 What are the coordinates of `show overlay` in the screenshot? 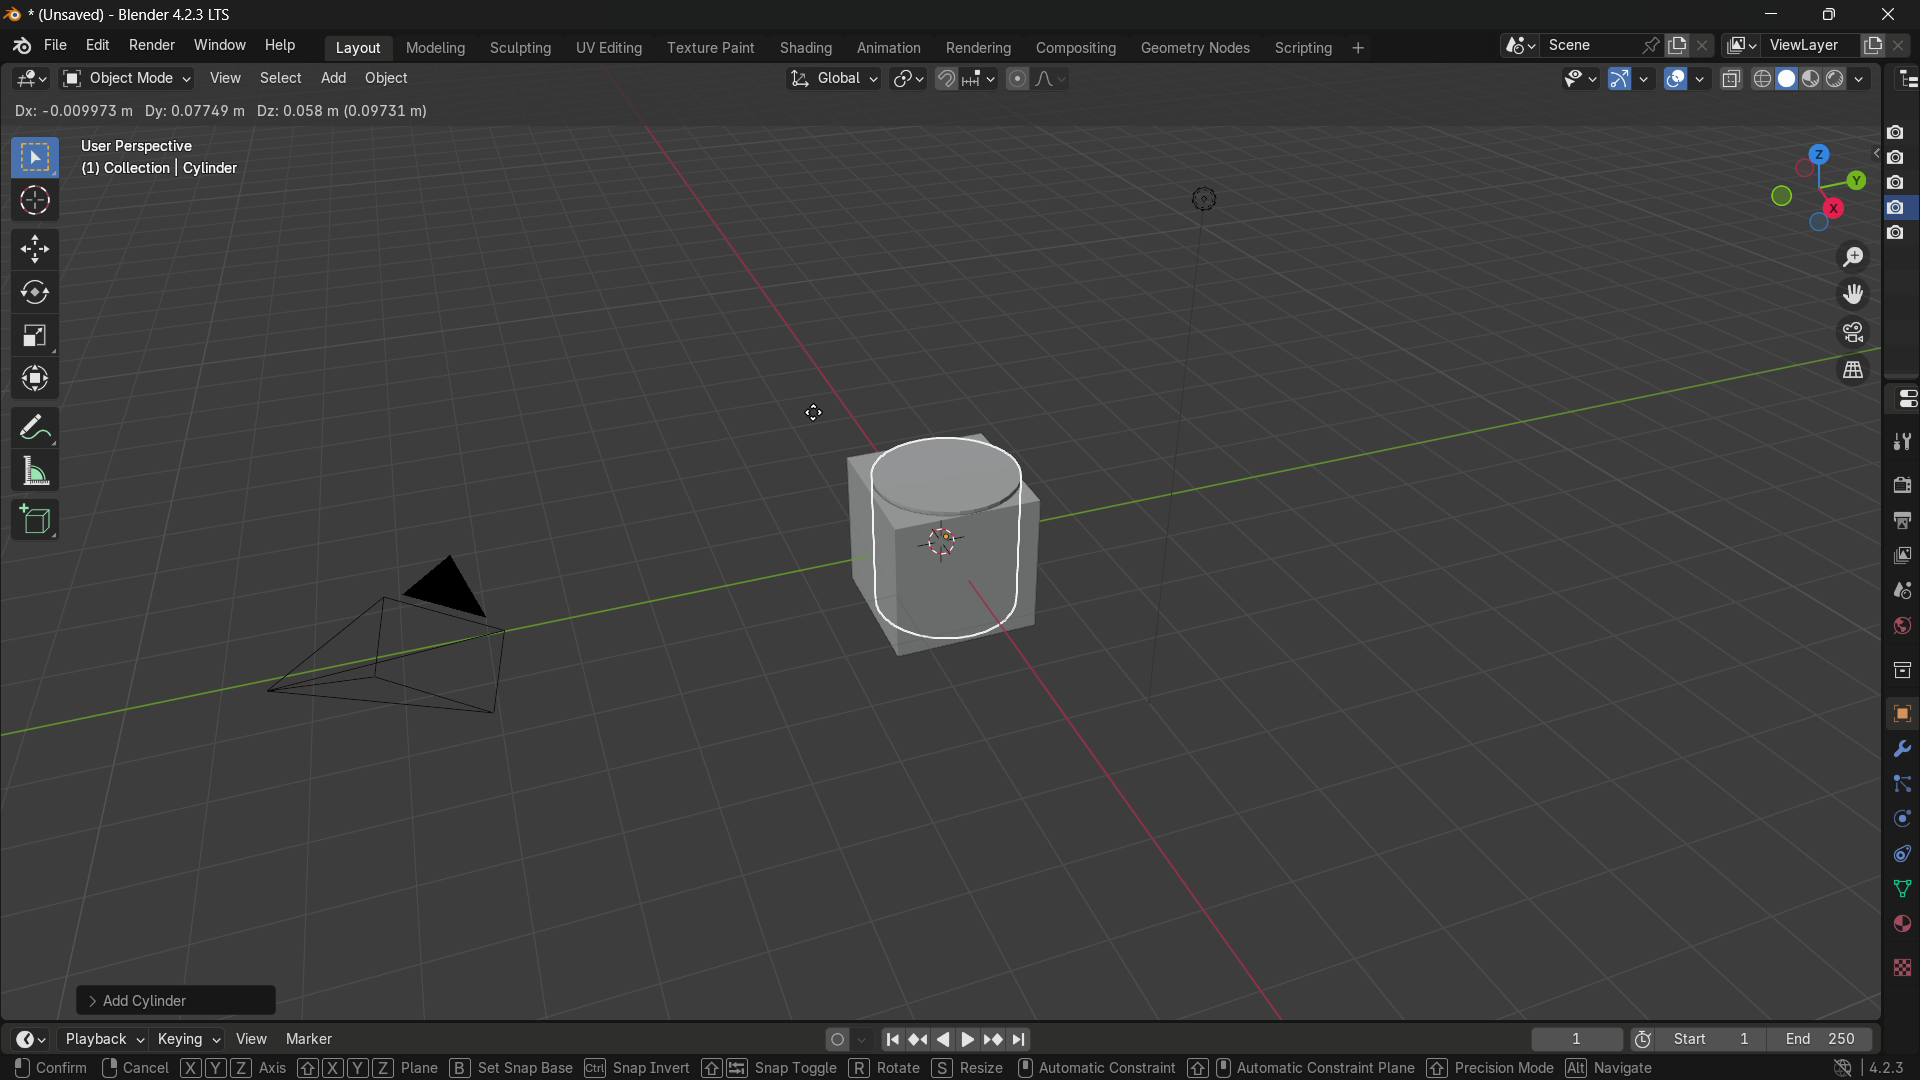 It's located at (1677, 79).